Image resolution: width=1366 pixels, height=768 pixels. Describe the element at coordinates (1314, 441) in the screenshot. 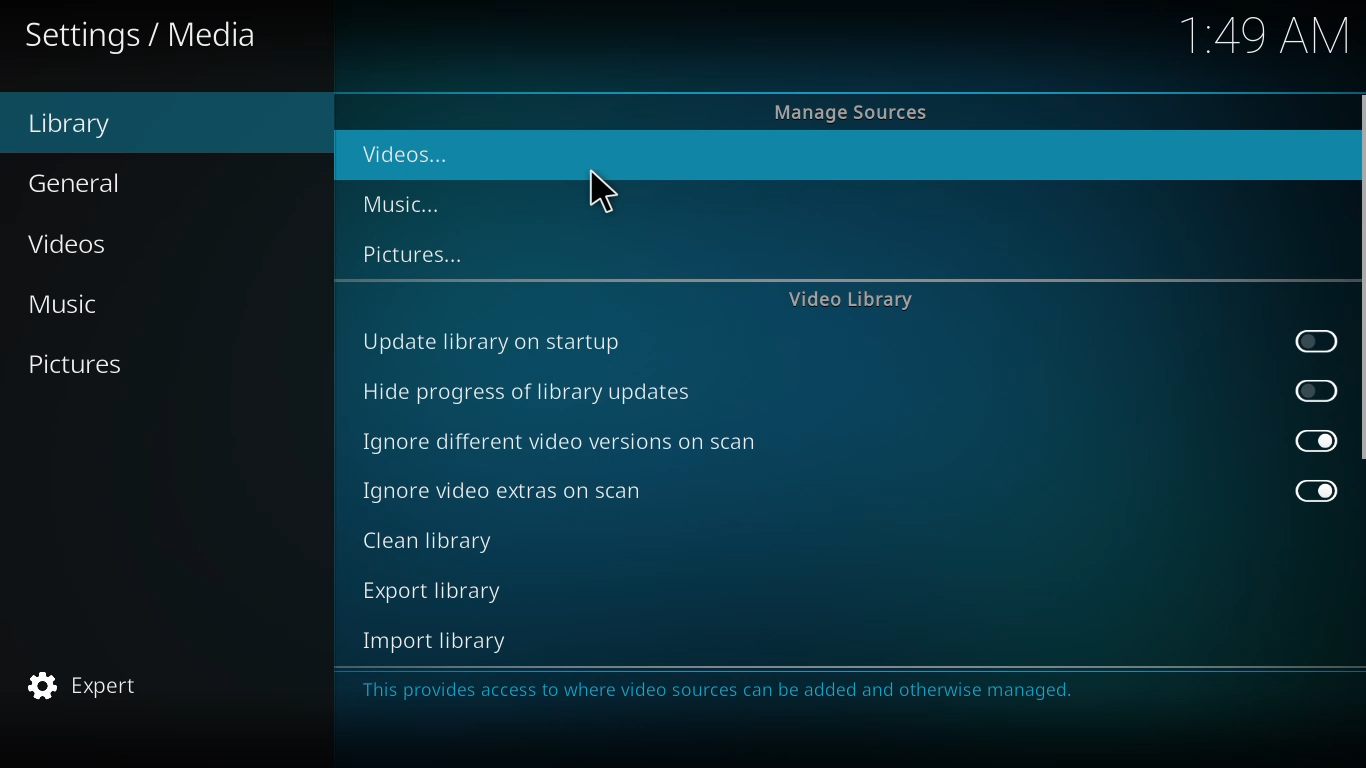

I see `enabled` at that location.